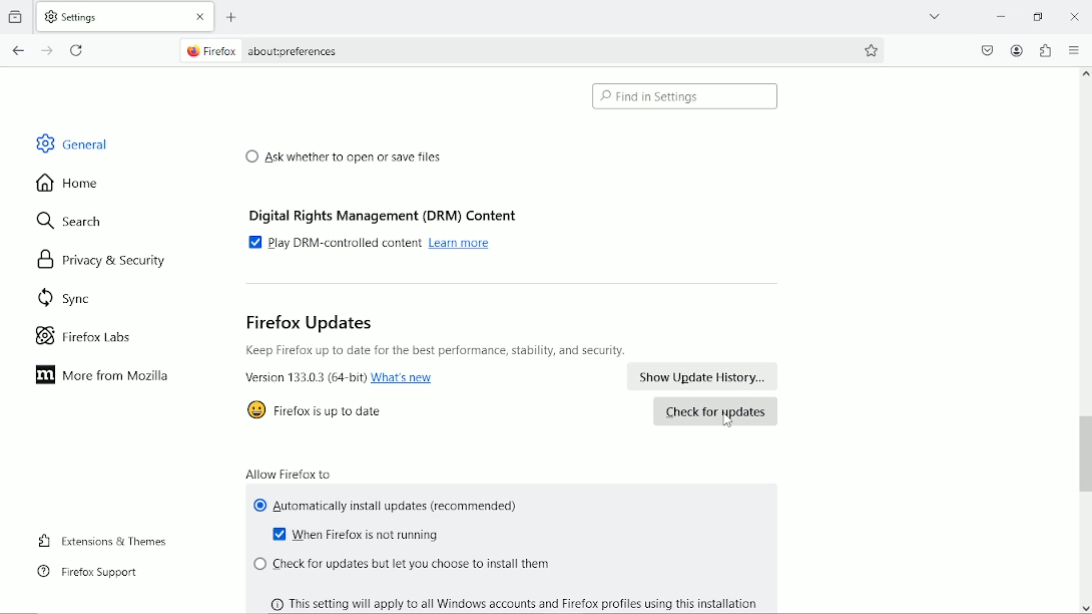 The height and width of the screenshot is (614, 1092). Describe the element at coordinates (20, 49) in the screenshot. I see `go back` at that location.